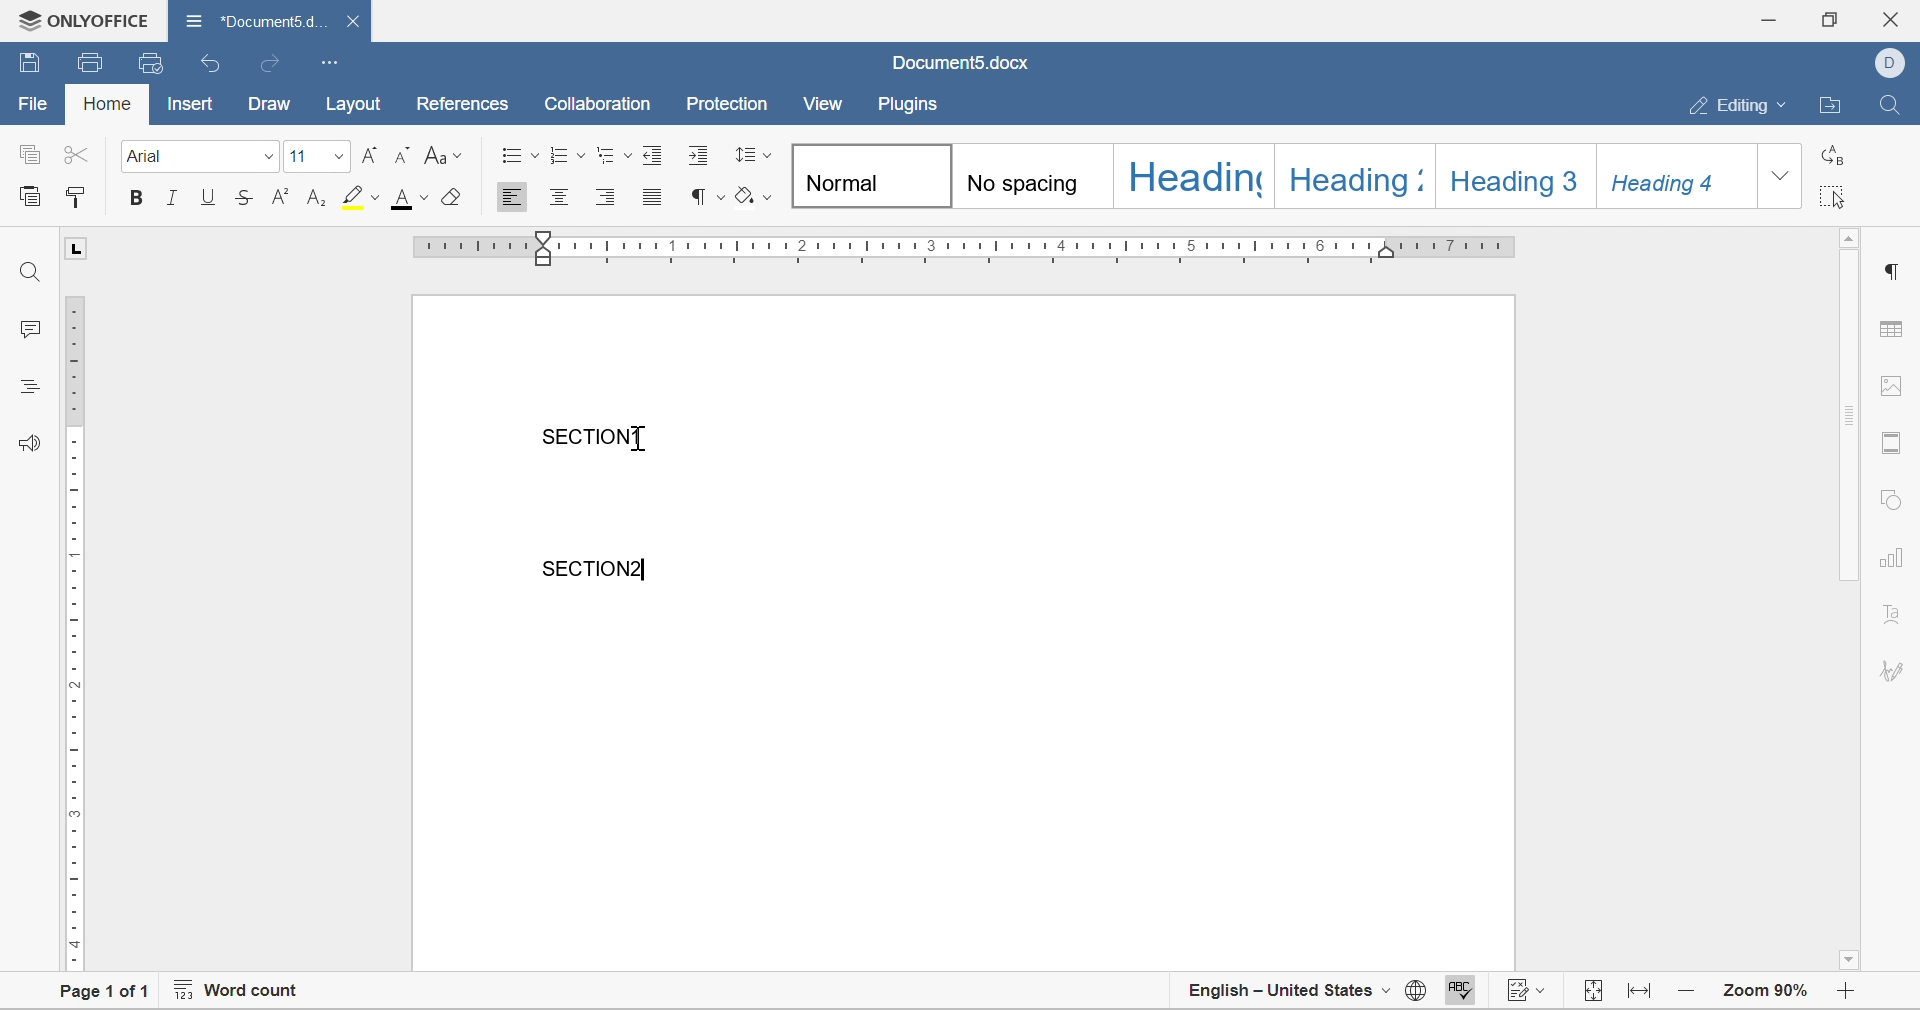  What do you see at coordinates (464, 104) in the screenshot?
I see `references` at bounding box center [464, 104].